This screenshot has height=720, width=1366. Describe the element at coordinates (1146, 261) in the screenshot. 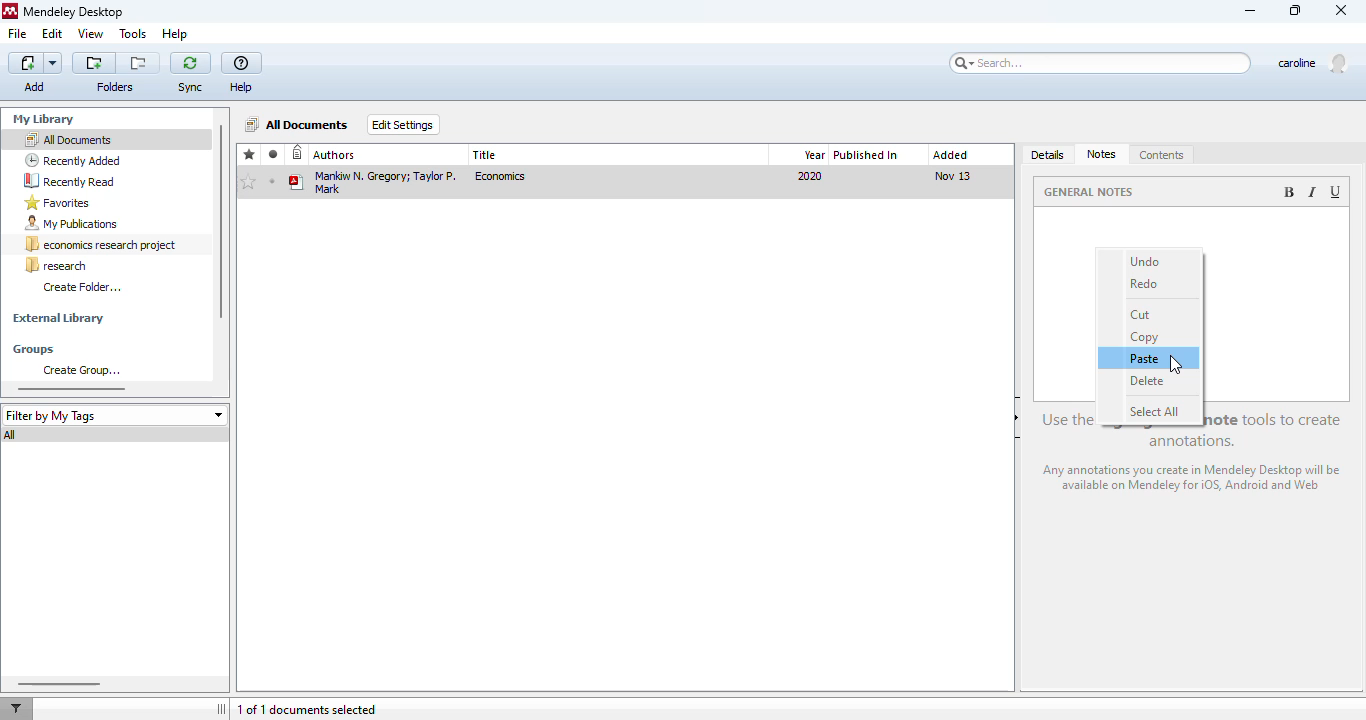

I see `undo` at that location.